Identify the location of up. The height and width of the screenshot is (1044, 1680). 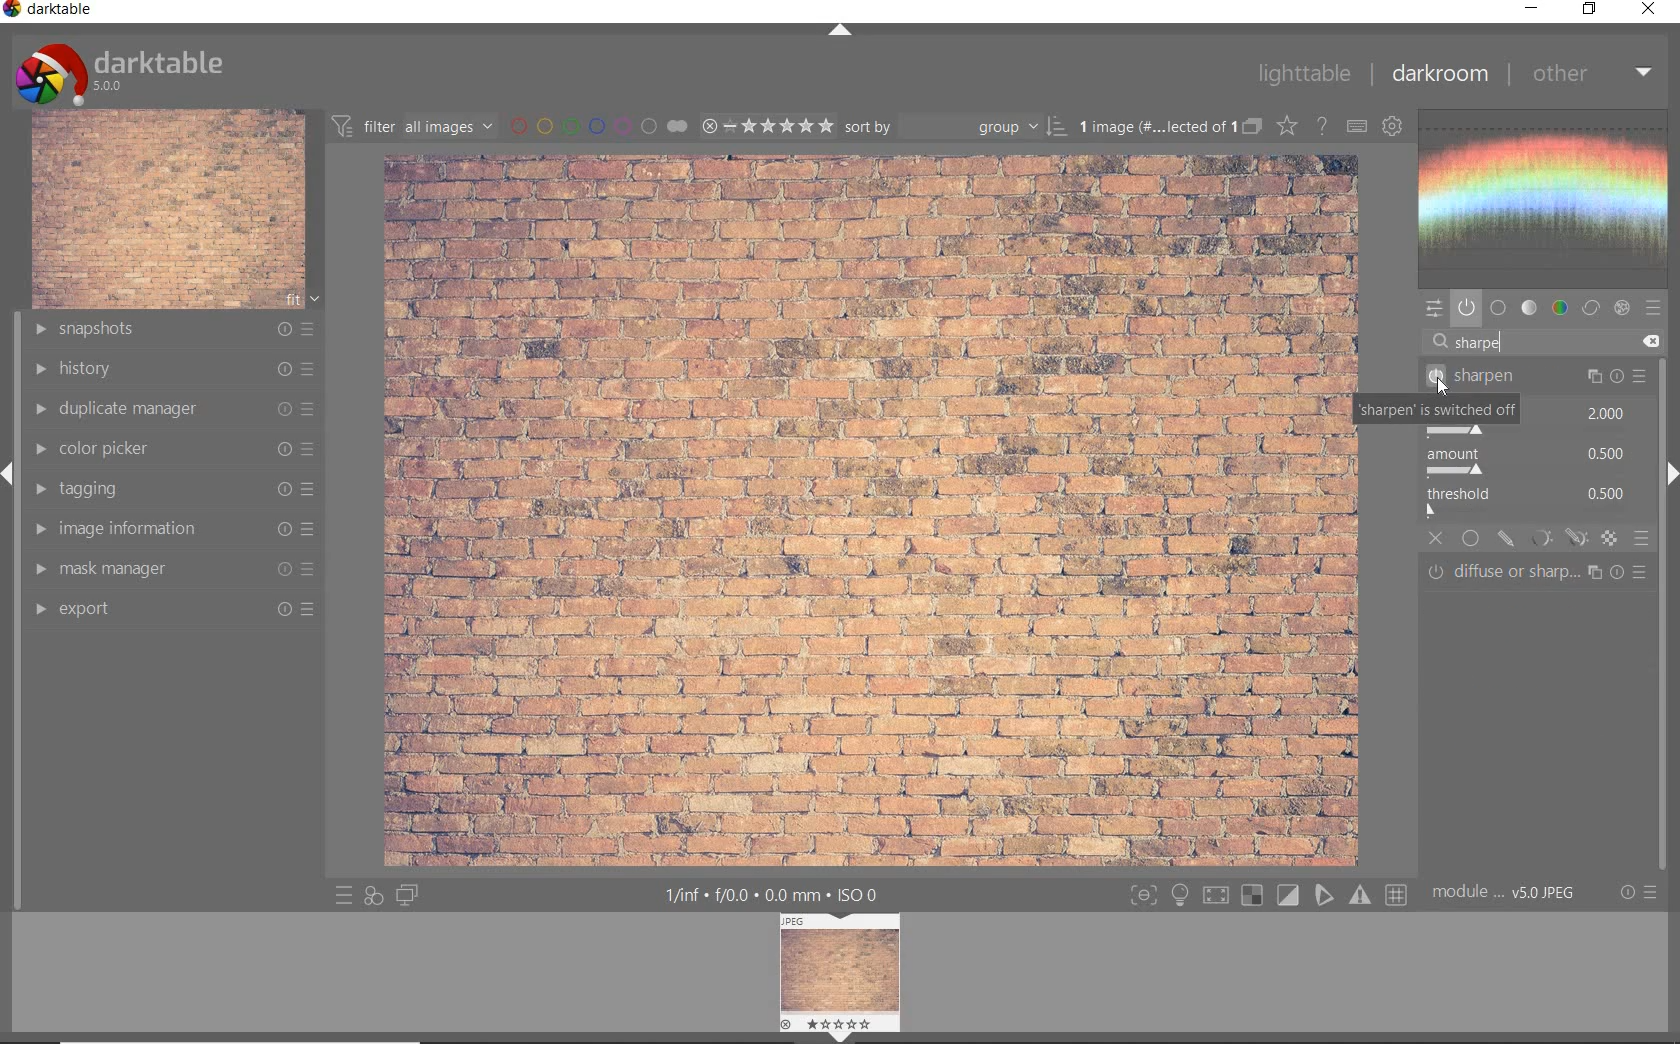
(842, 31).